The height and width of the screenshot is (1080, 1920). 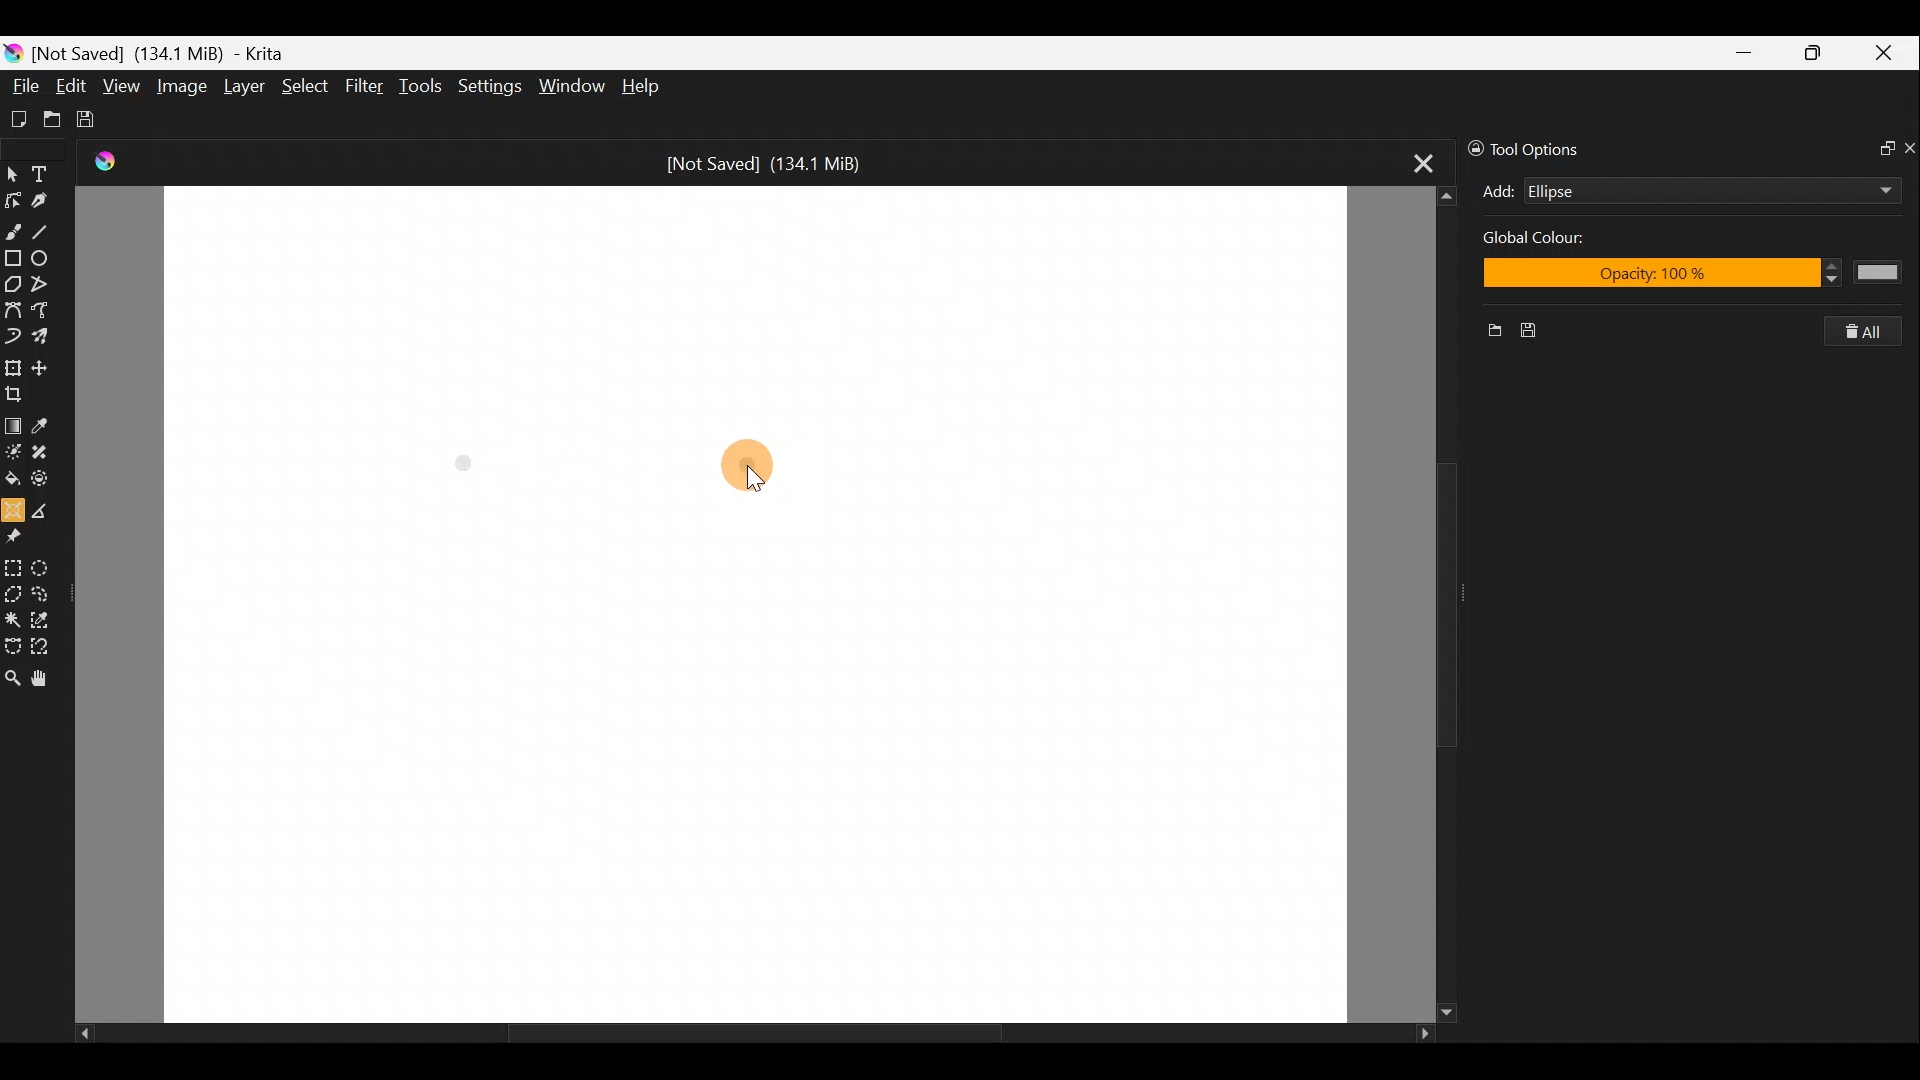 I want to click on [Not Saved] (134.1 MiB), so click(x=774, y=161).